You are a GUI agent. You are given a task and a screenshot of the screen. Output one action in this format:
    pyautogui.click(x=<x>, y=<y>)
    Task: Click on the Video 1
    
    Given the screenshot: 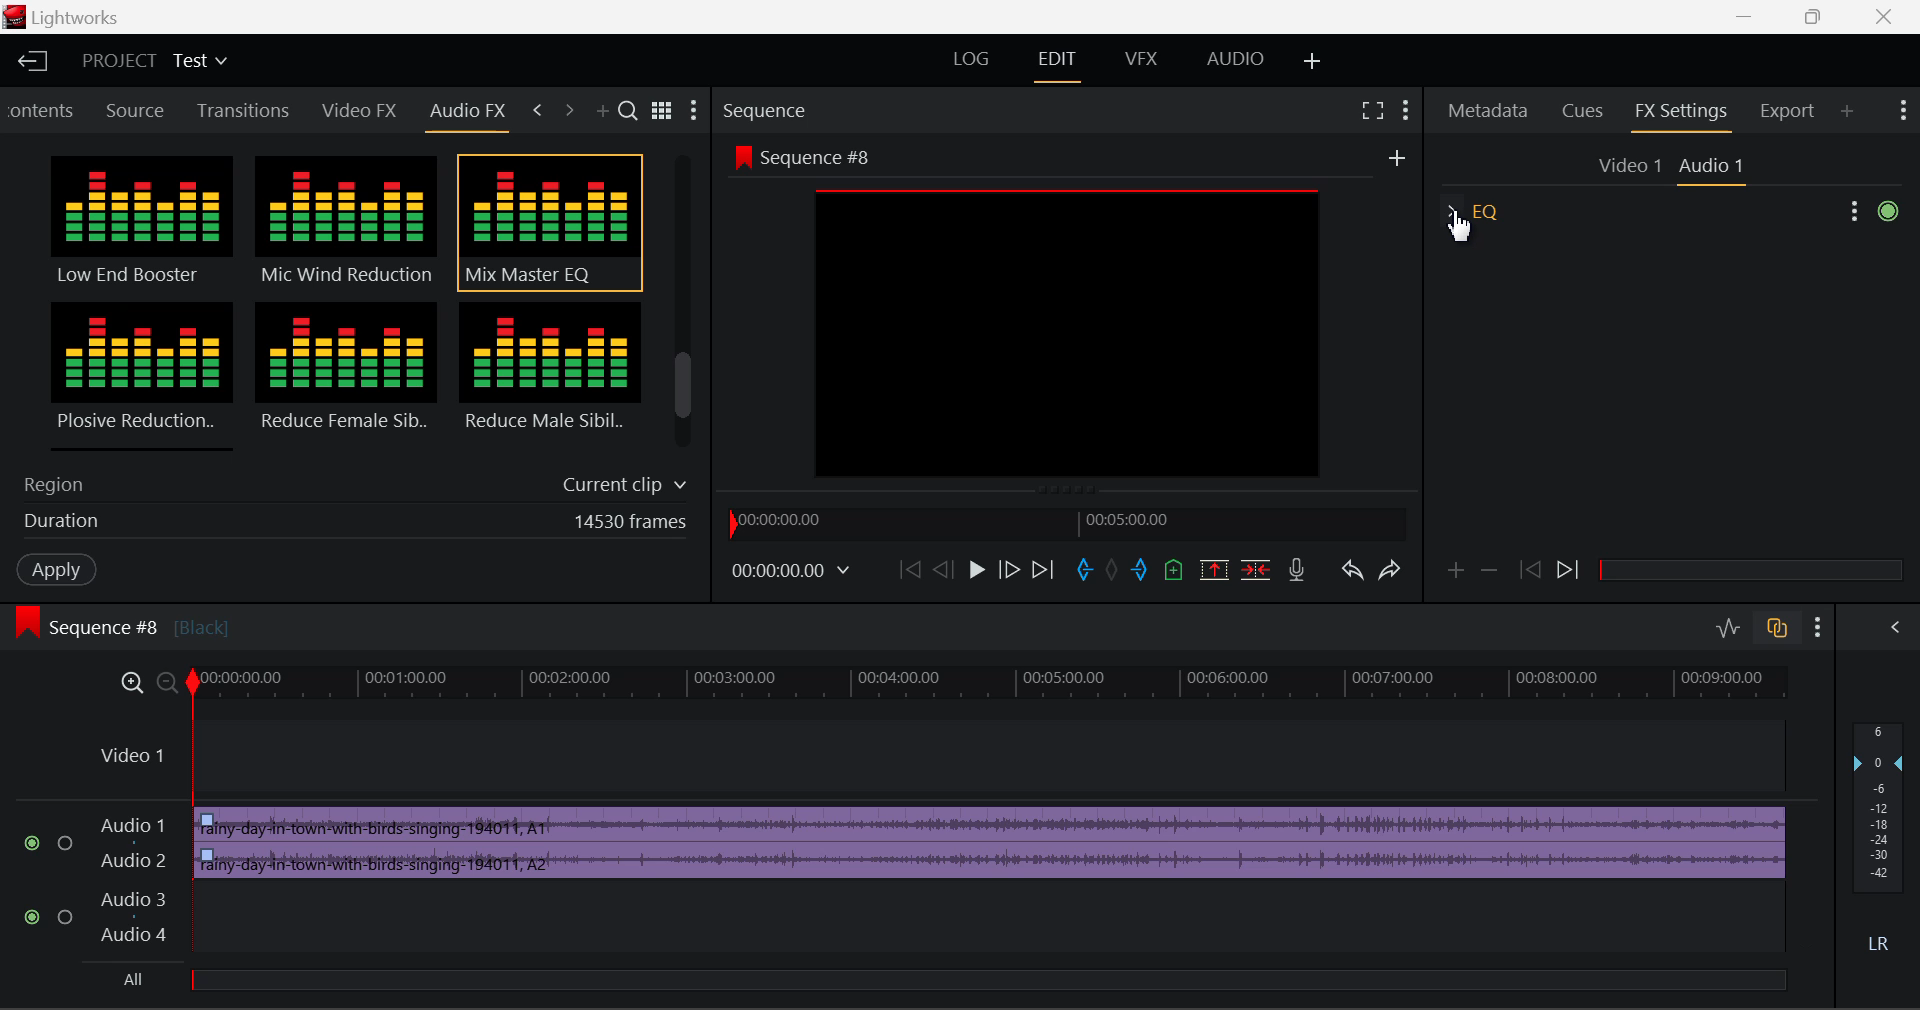 What is the action you would take?
    pyautogui.click(x=1631, y=167)
    